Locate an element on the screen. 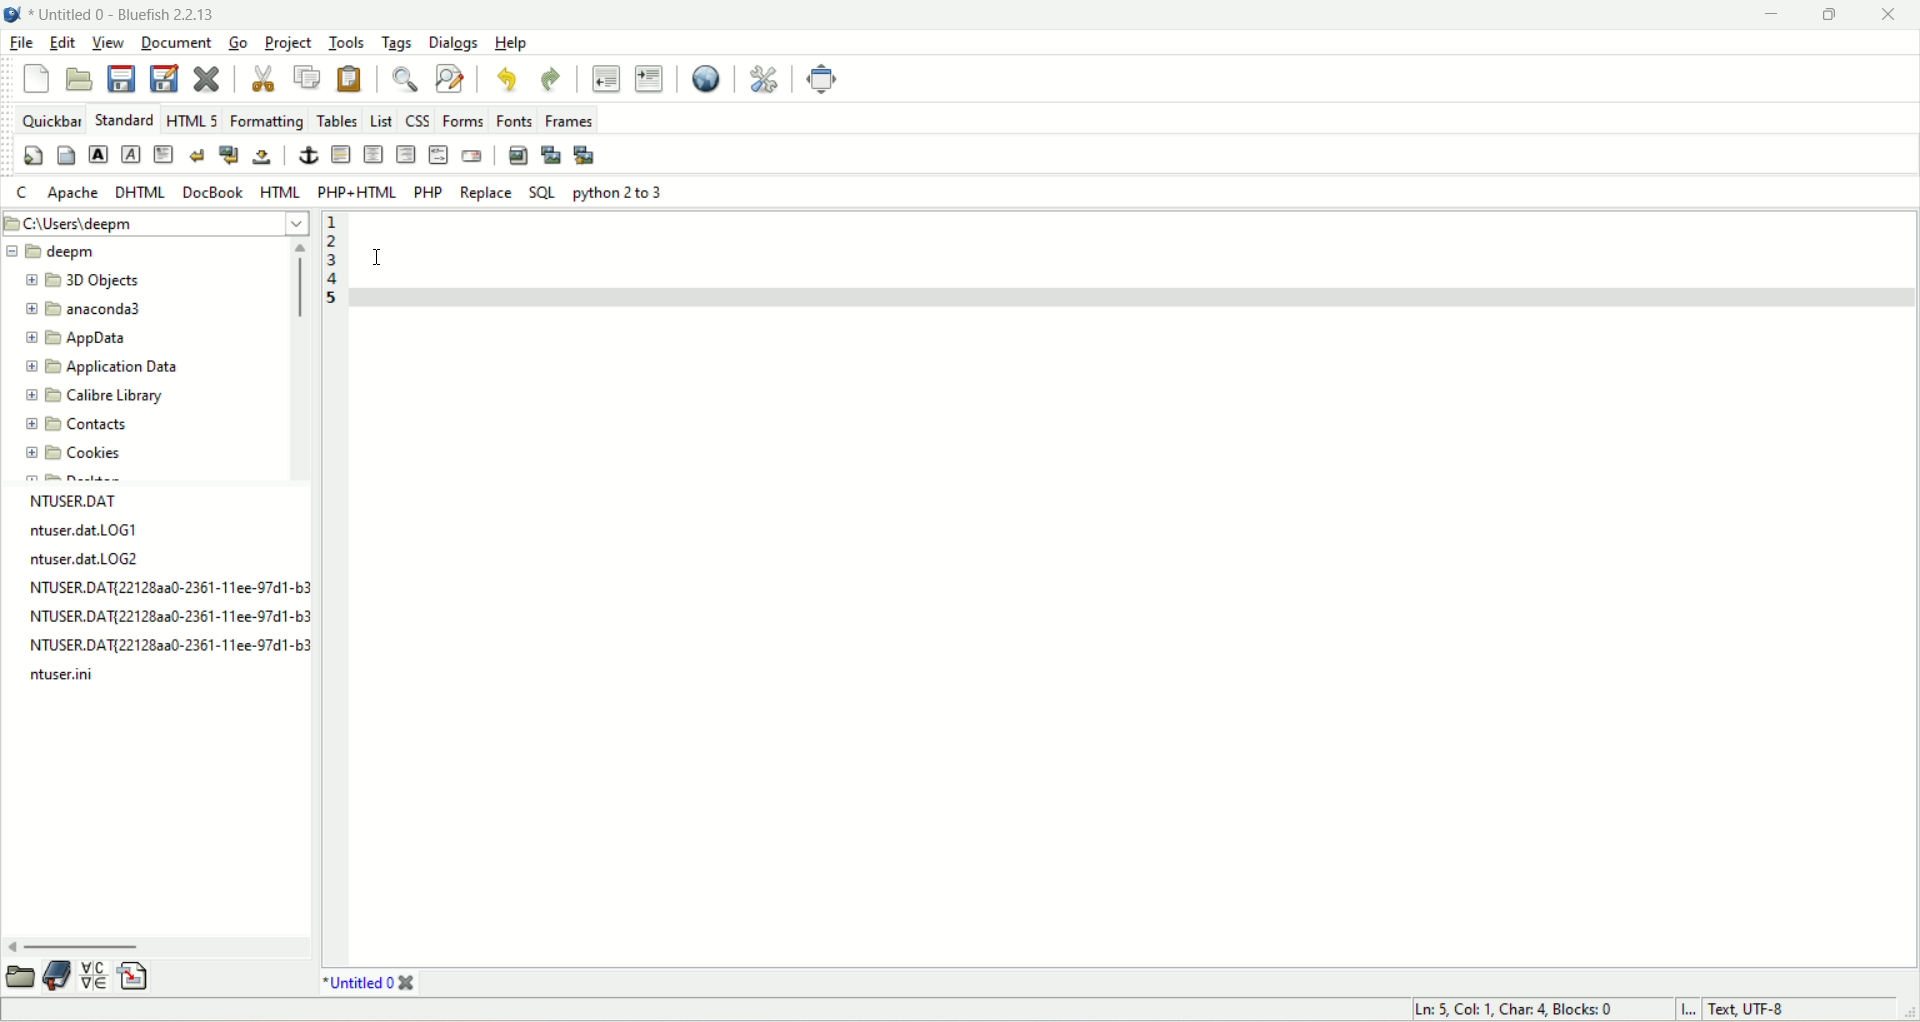 This screenshot has width=1920, height=1022. body is located at coordinates (67, 156).